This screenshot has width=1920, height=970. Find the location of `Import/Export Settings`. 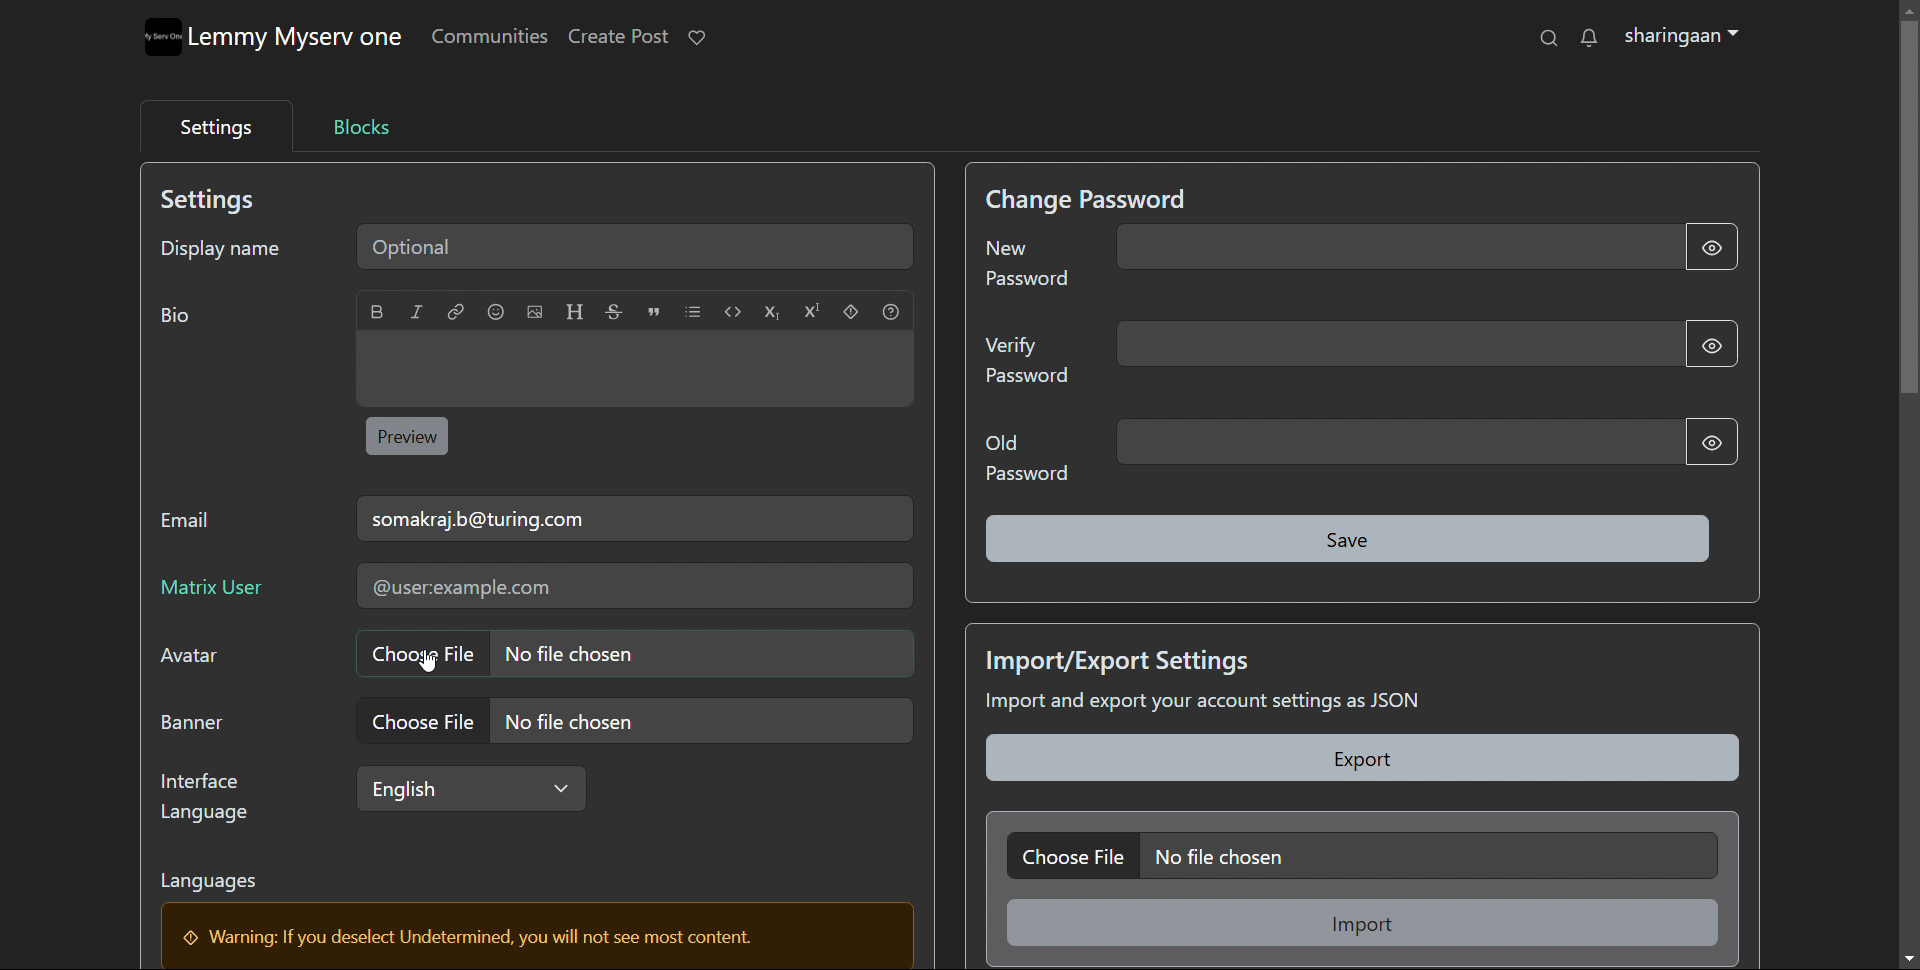

Import/Export Settings is located at coordinates (1123, 658).